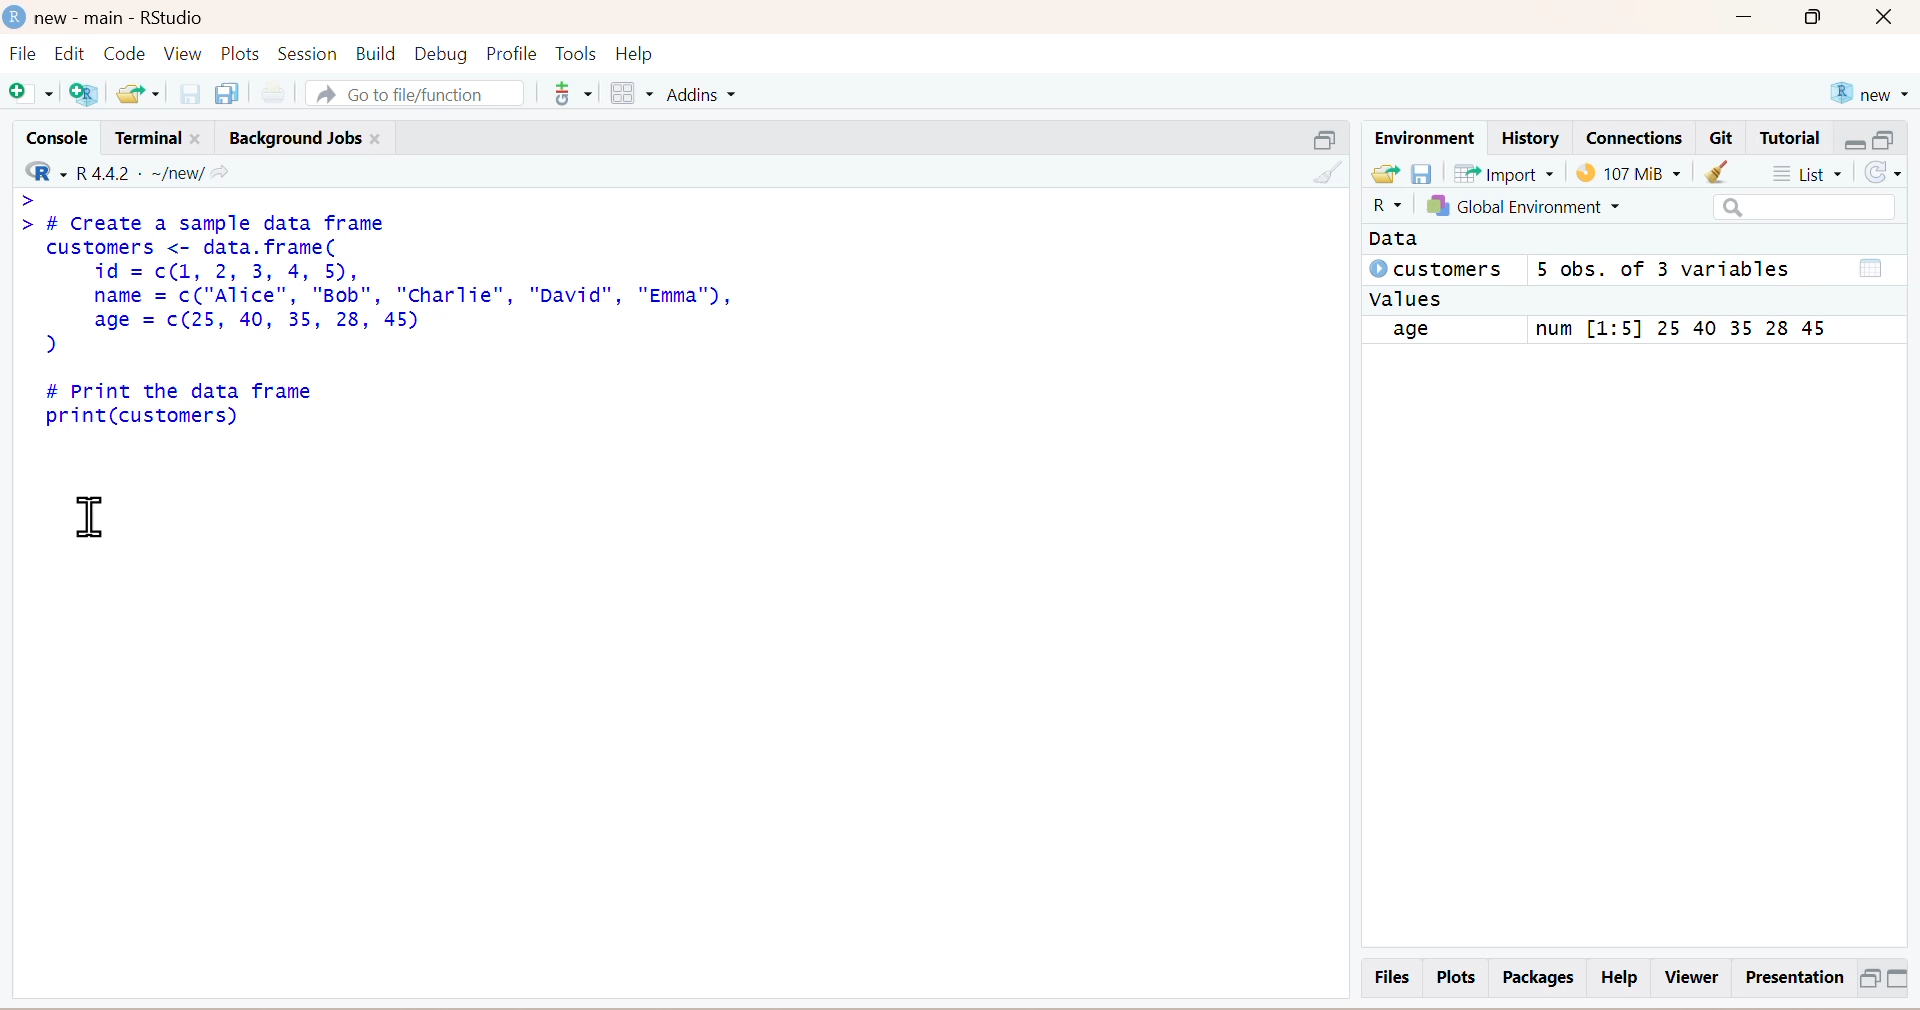  I want to click on Plots, so click(1456, 977).